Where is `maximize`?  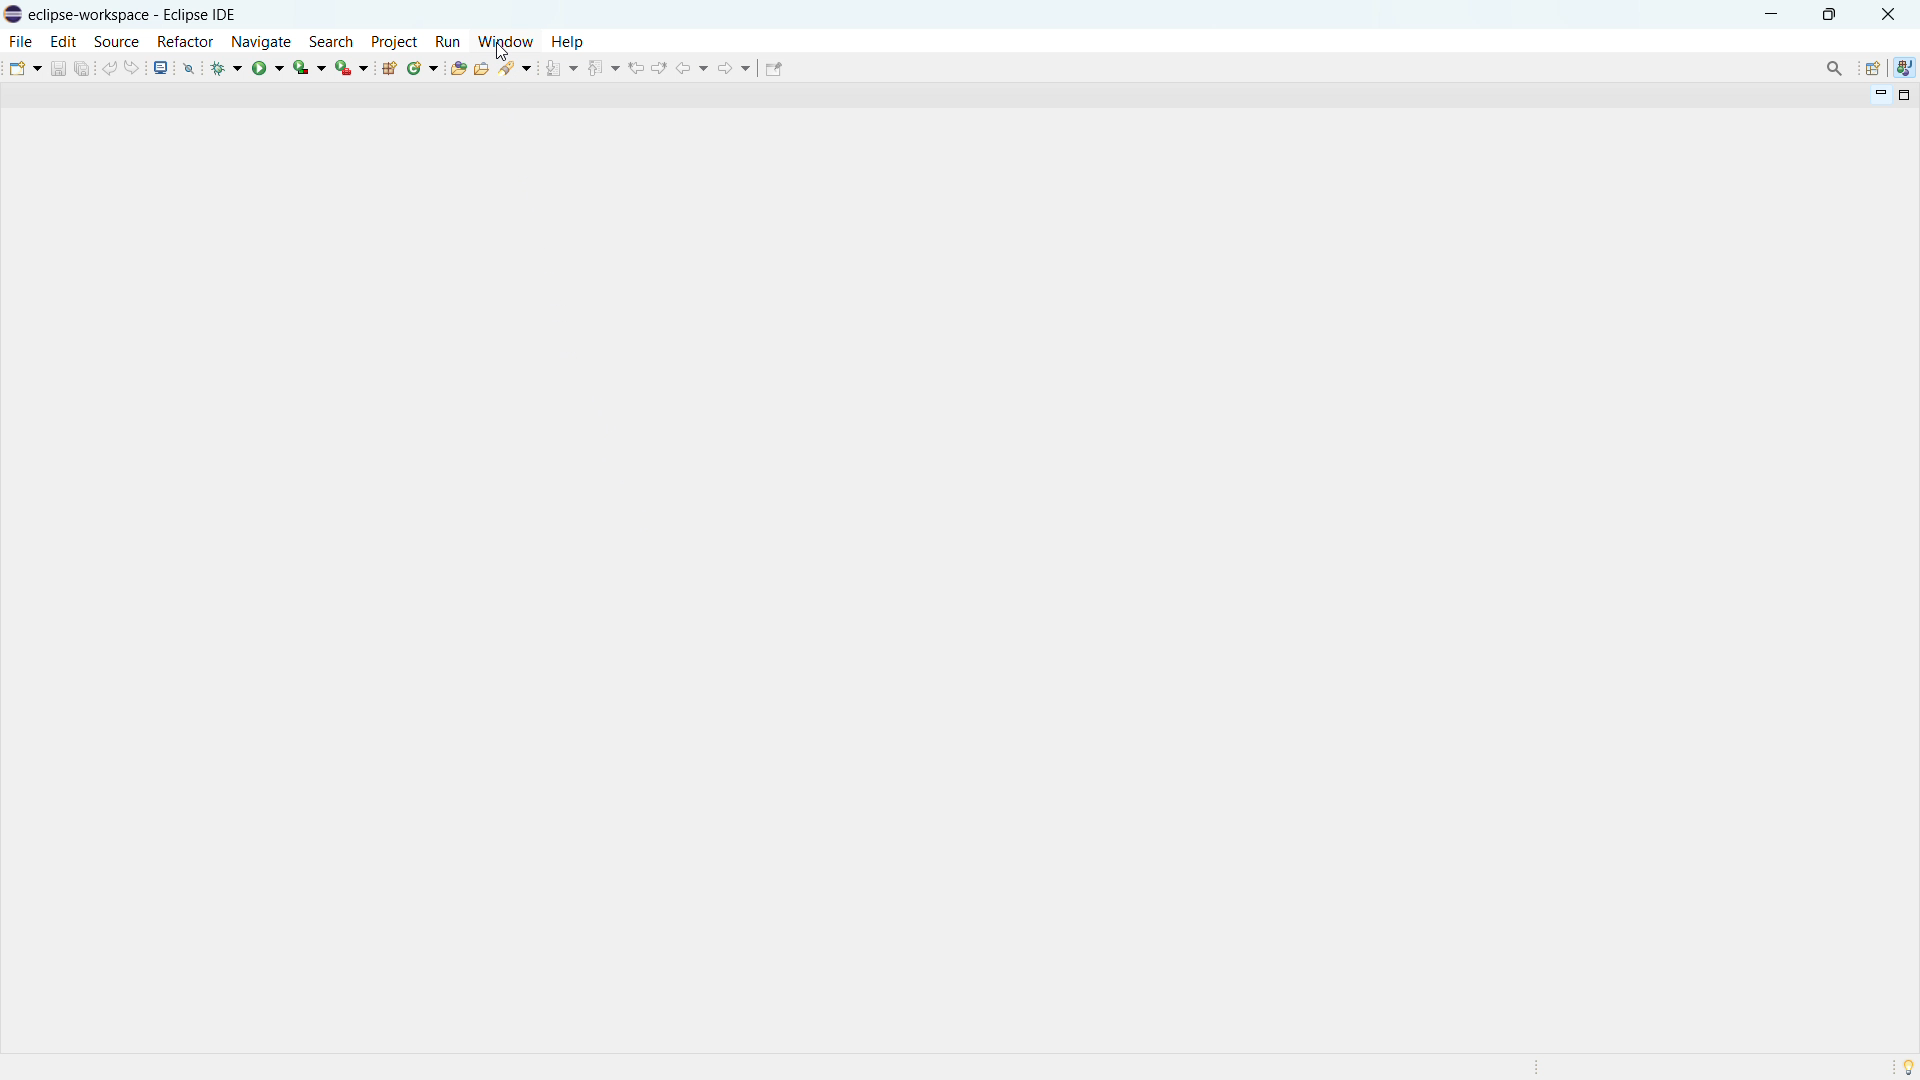 maximize is located at coordinates (1829, 13).